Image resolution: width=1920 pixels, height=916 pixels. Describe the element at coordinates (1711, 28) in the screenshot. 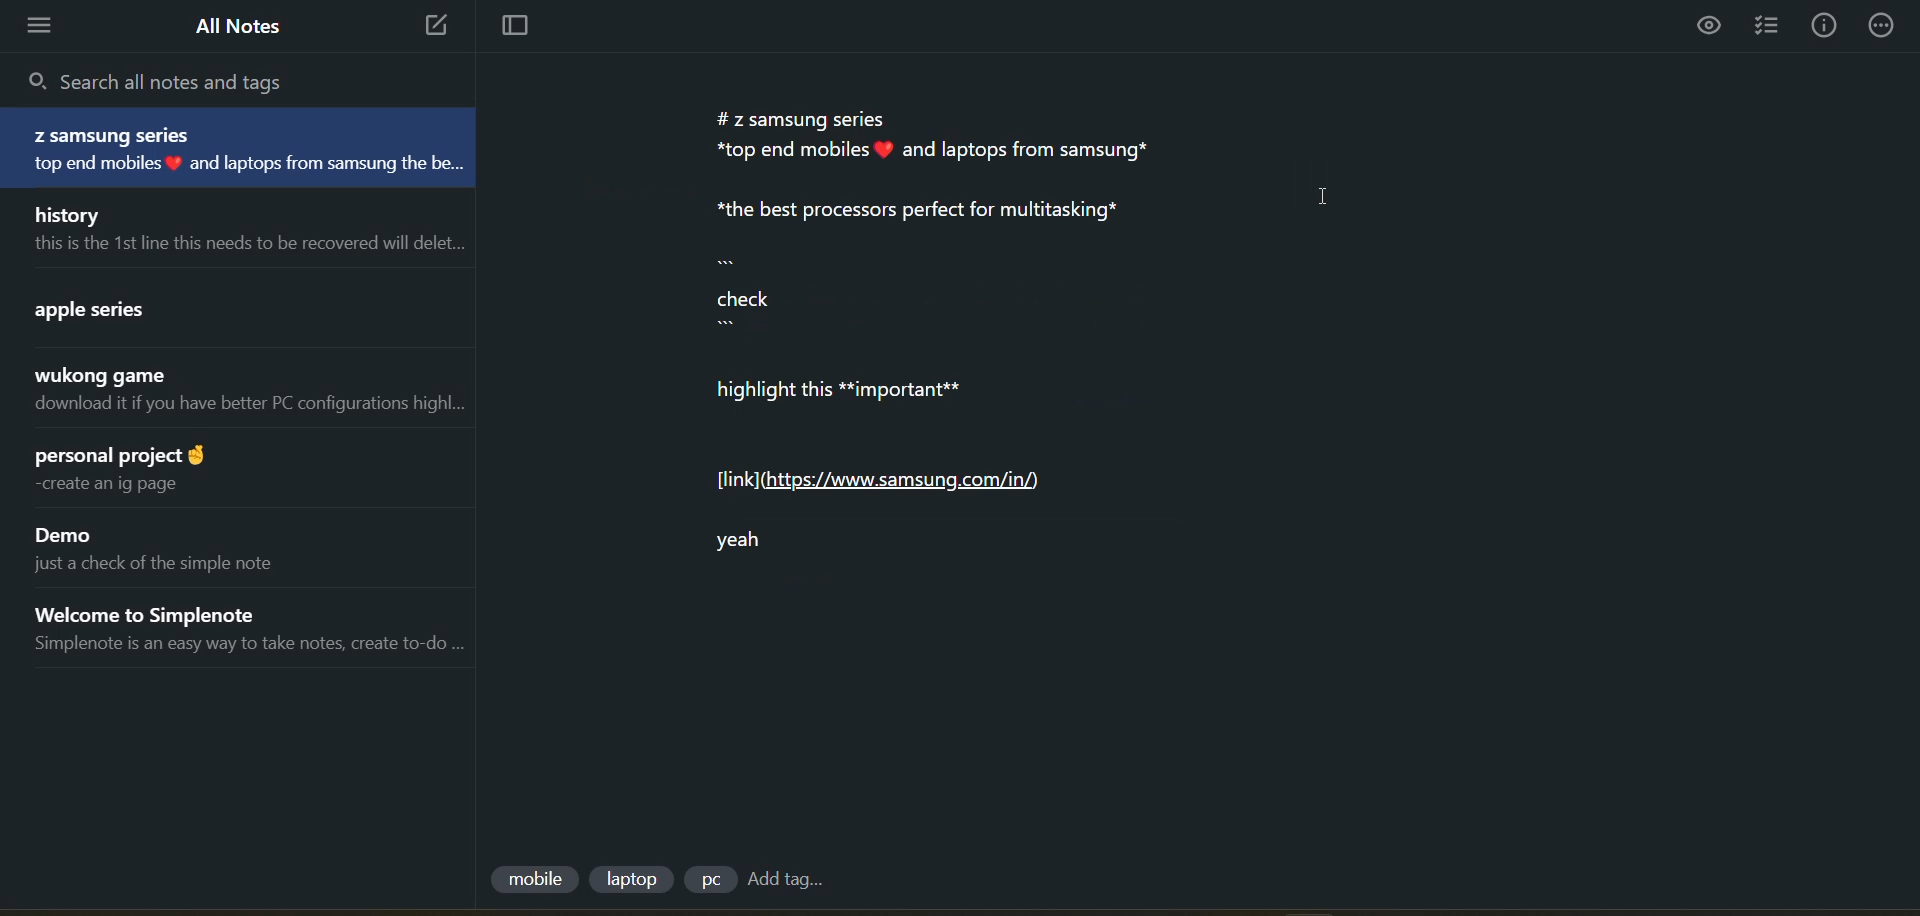

I see `preview` at that location.